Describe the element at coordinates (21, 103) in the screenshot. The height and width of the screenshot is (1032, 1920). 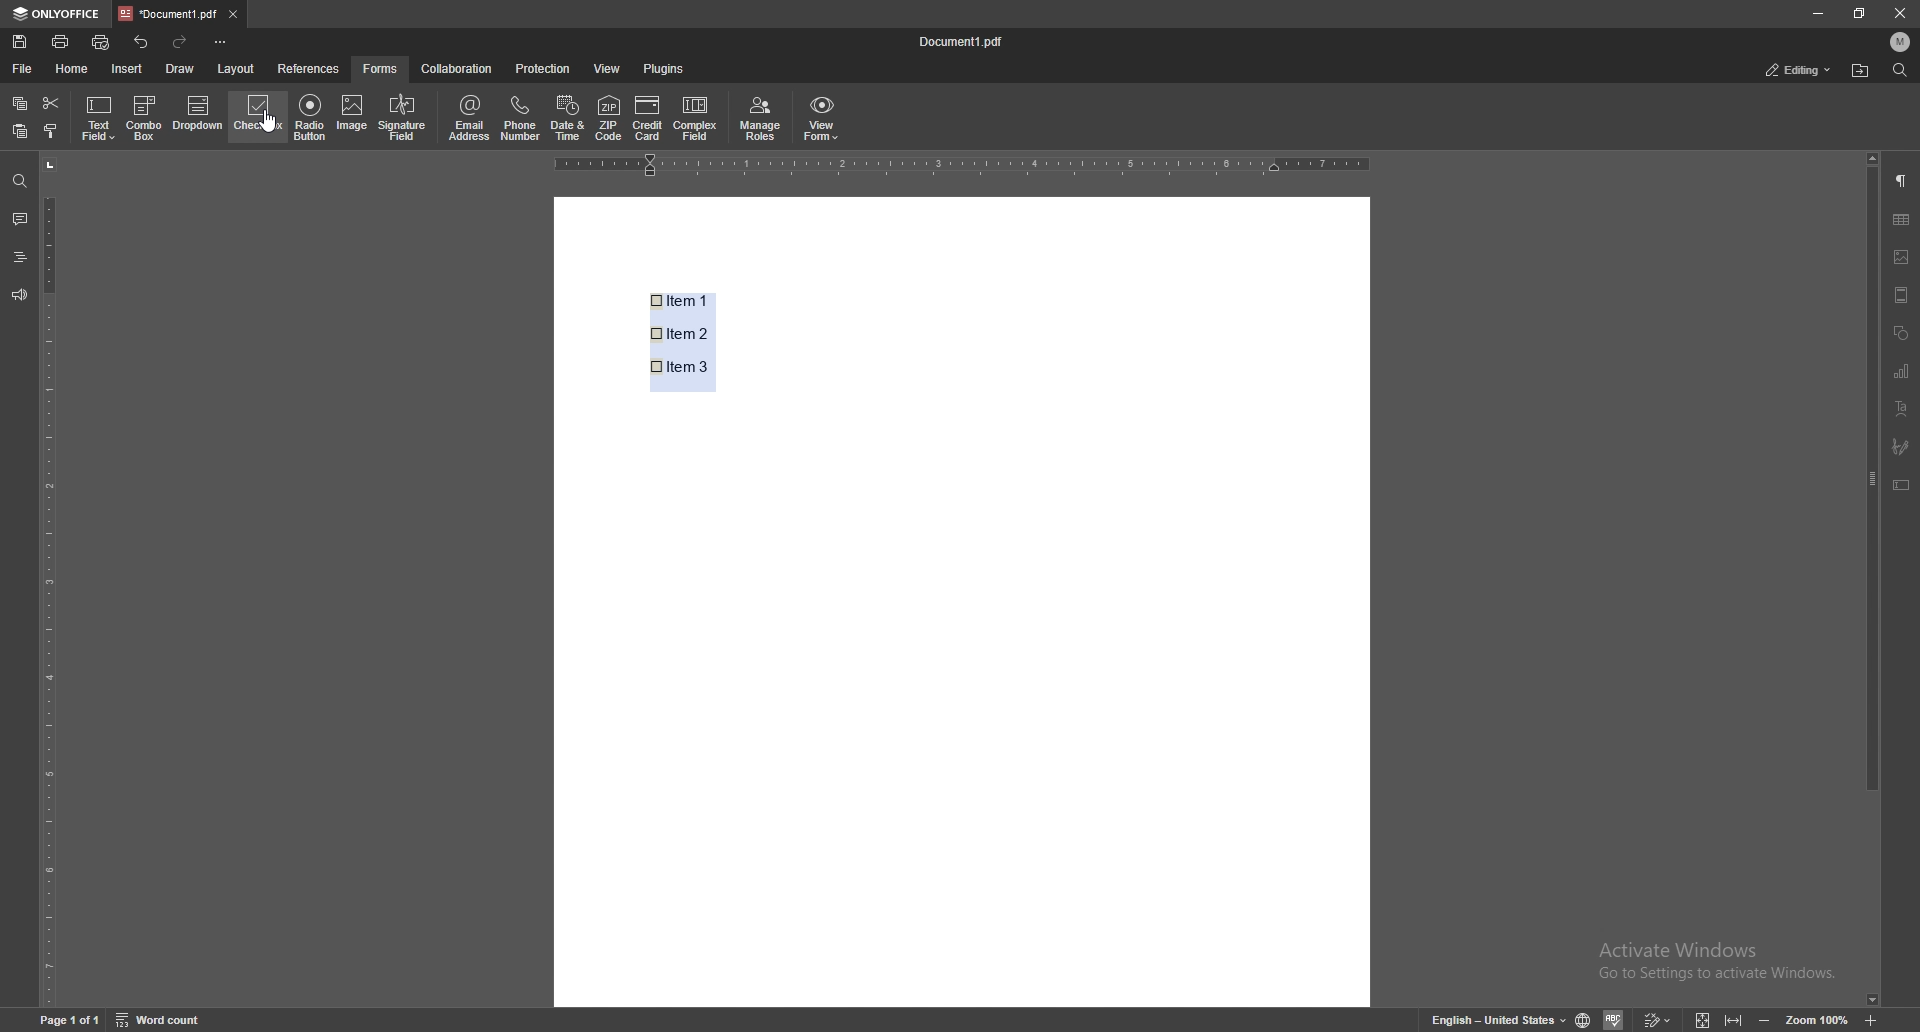
I see `copy` at that location.